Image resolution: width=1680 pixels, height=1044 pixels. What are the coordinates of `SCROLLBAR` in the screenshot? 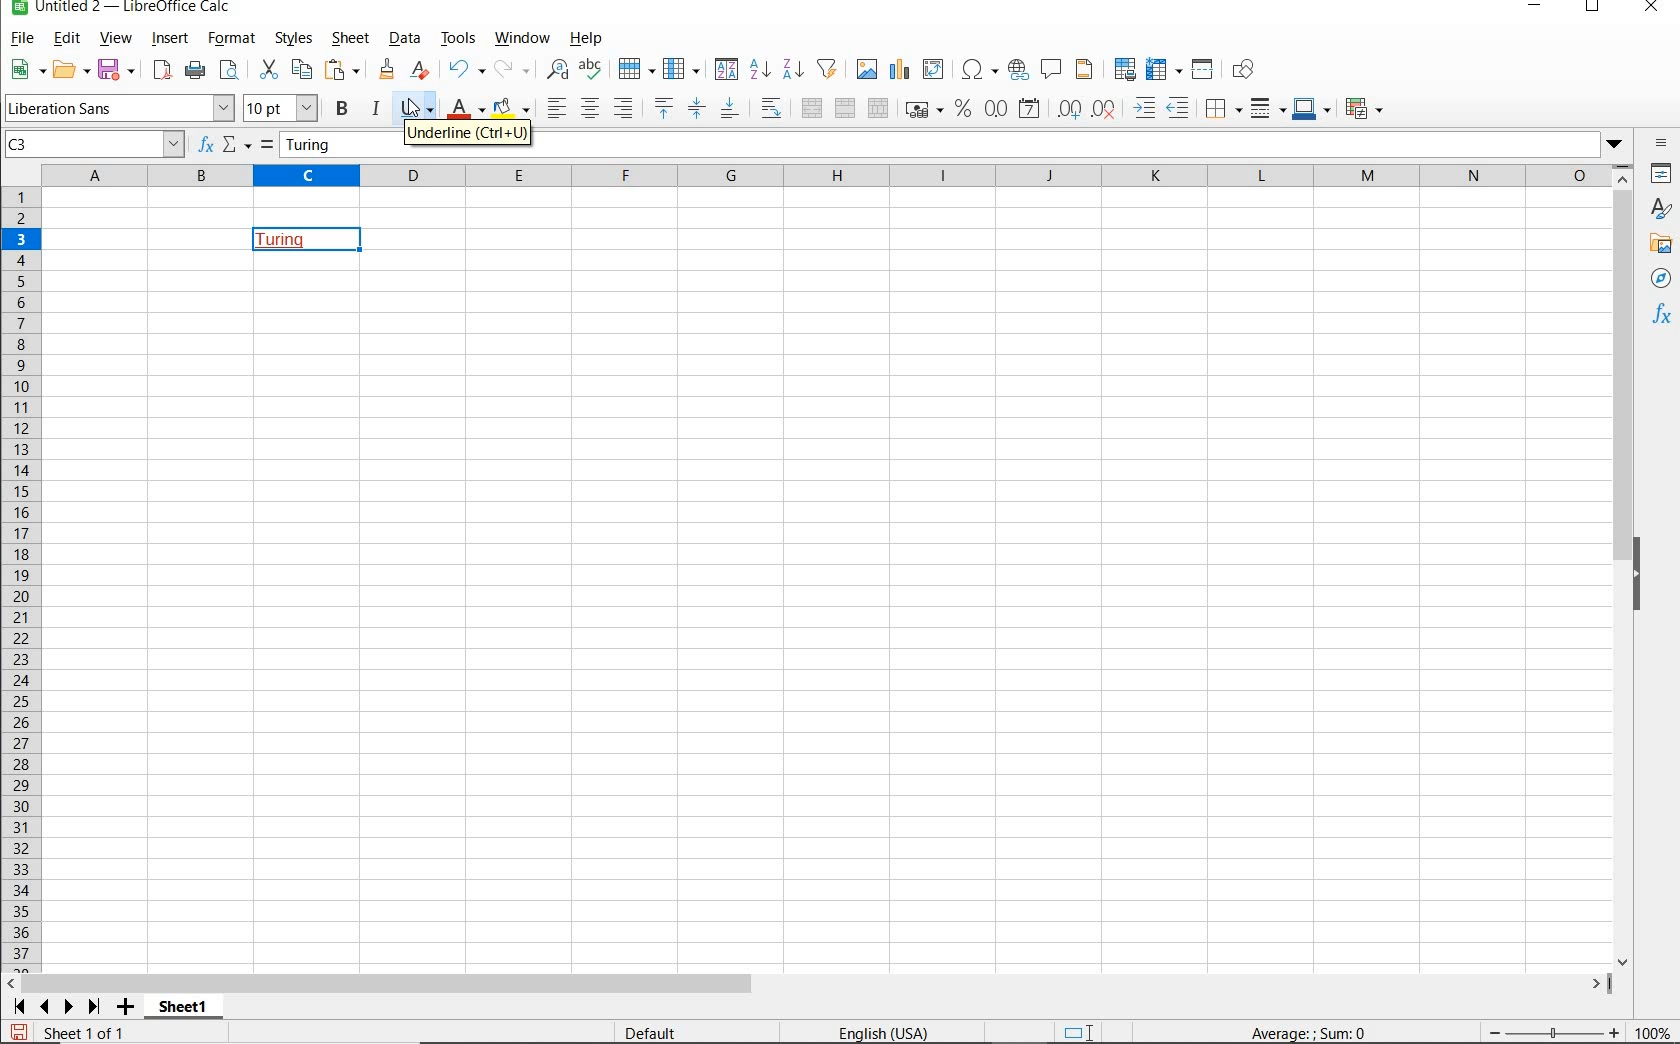 It's located at (807, 984).